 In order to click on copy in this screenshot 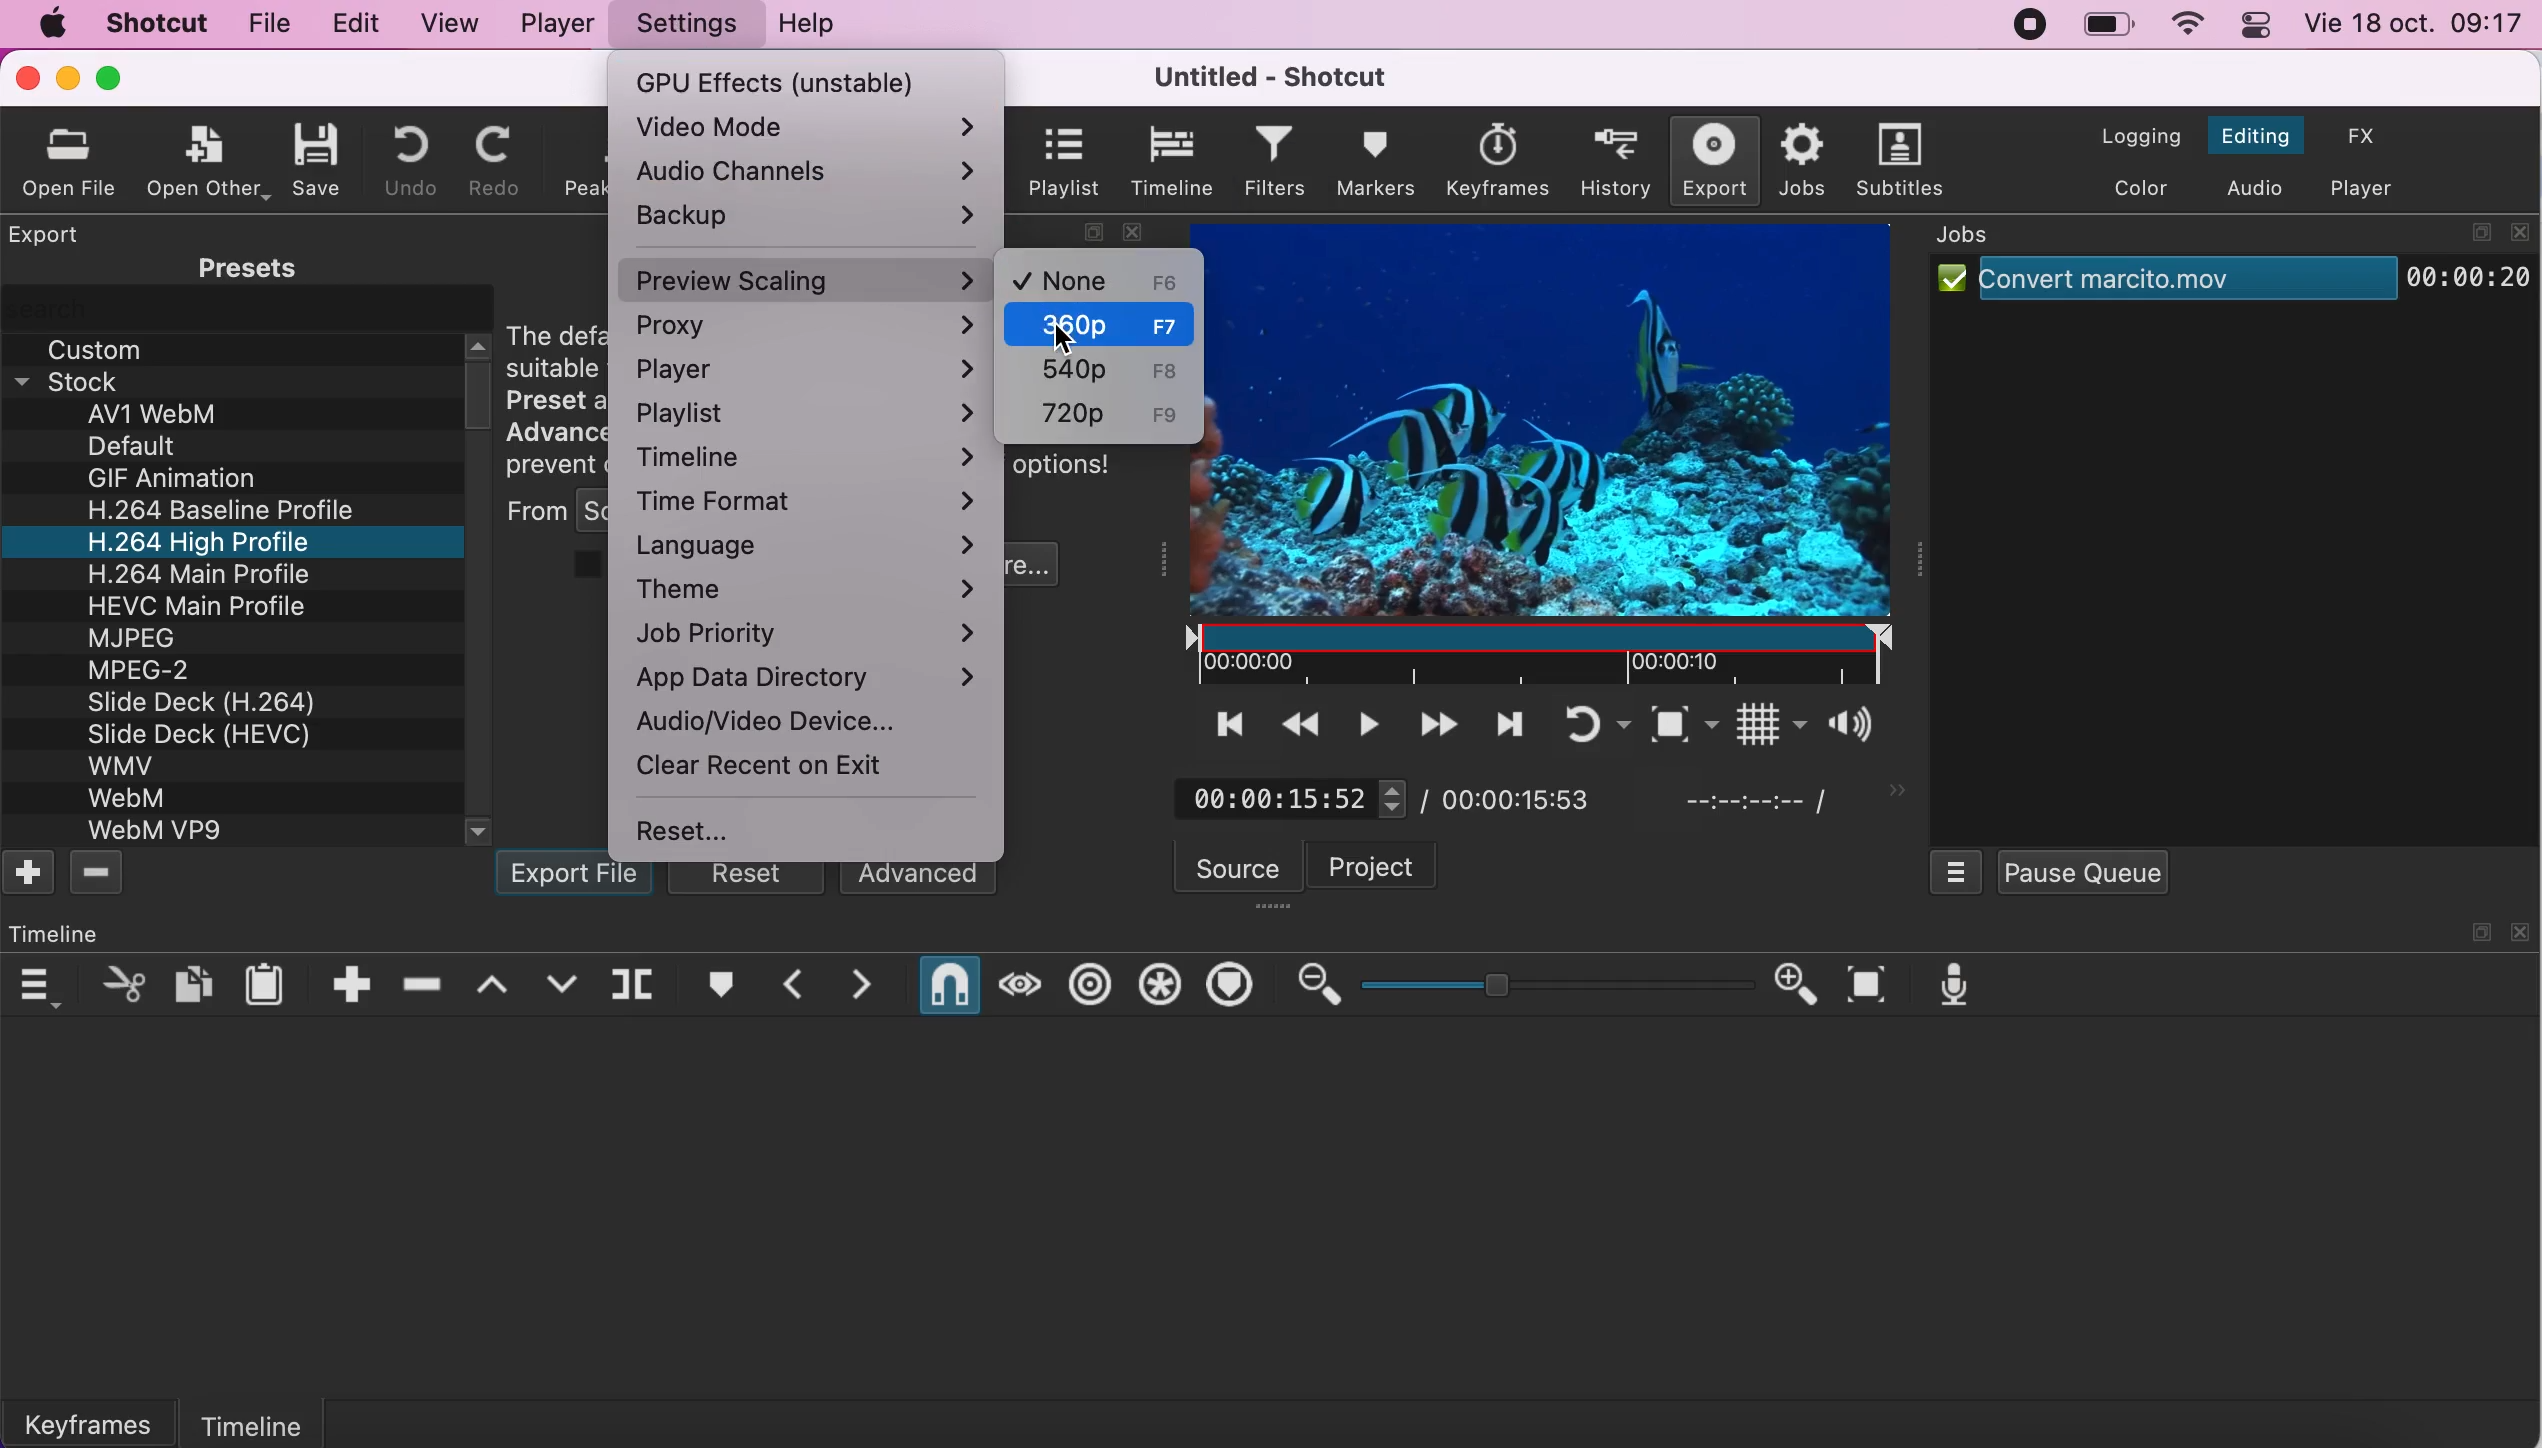, I will do `click(194, 982)`.